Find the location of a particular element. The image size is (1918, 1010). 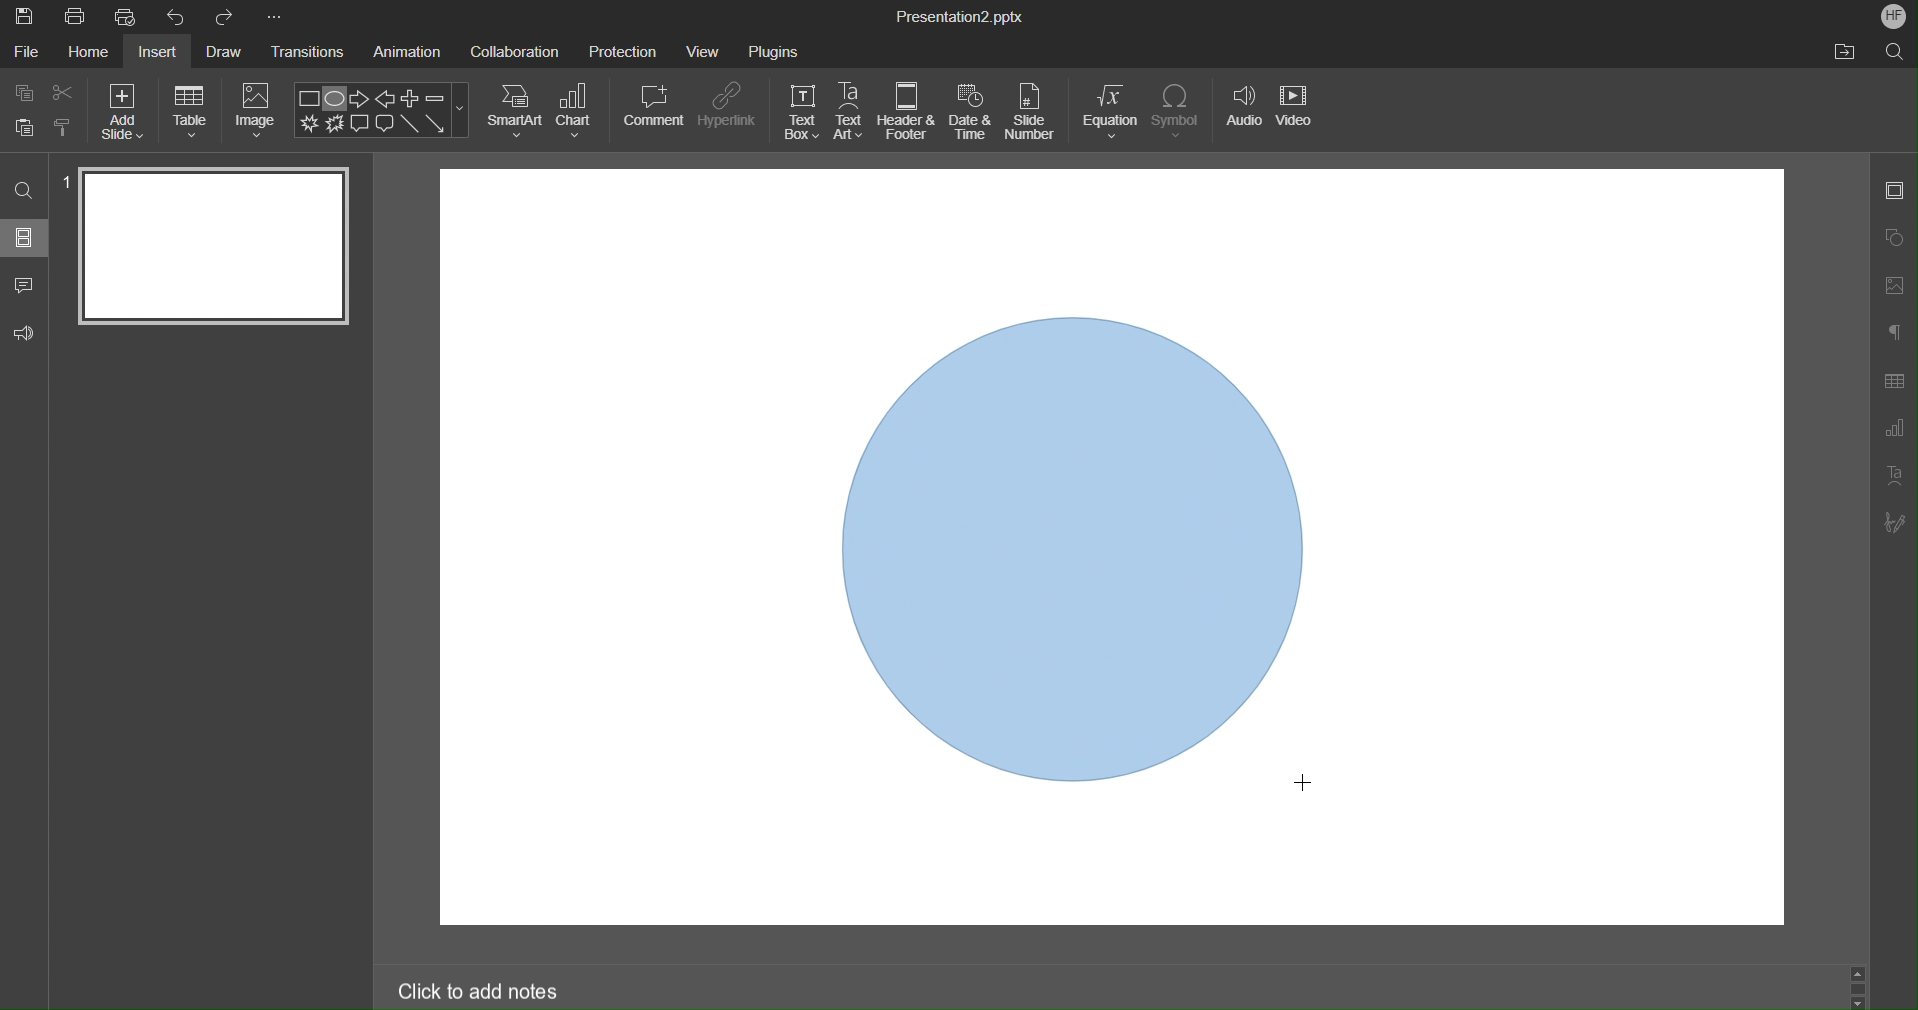

Feedback & Support is located at coordinates (25, 331).